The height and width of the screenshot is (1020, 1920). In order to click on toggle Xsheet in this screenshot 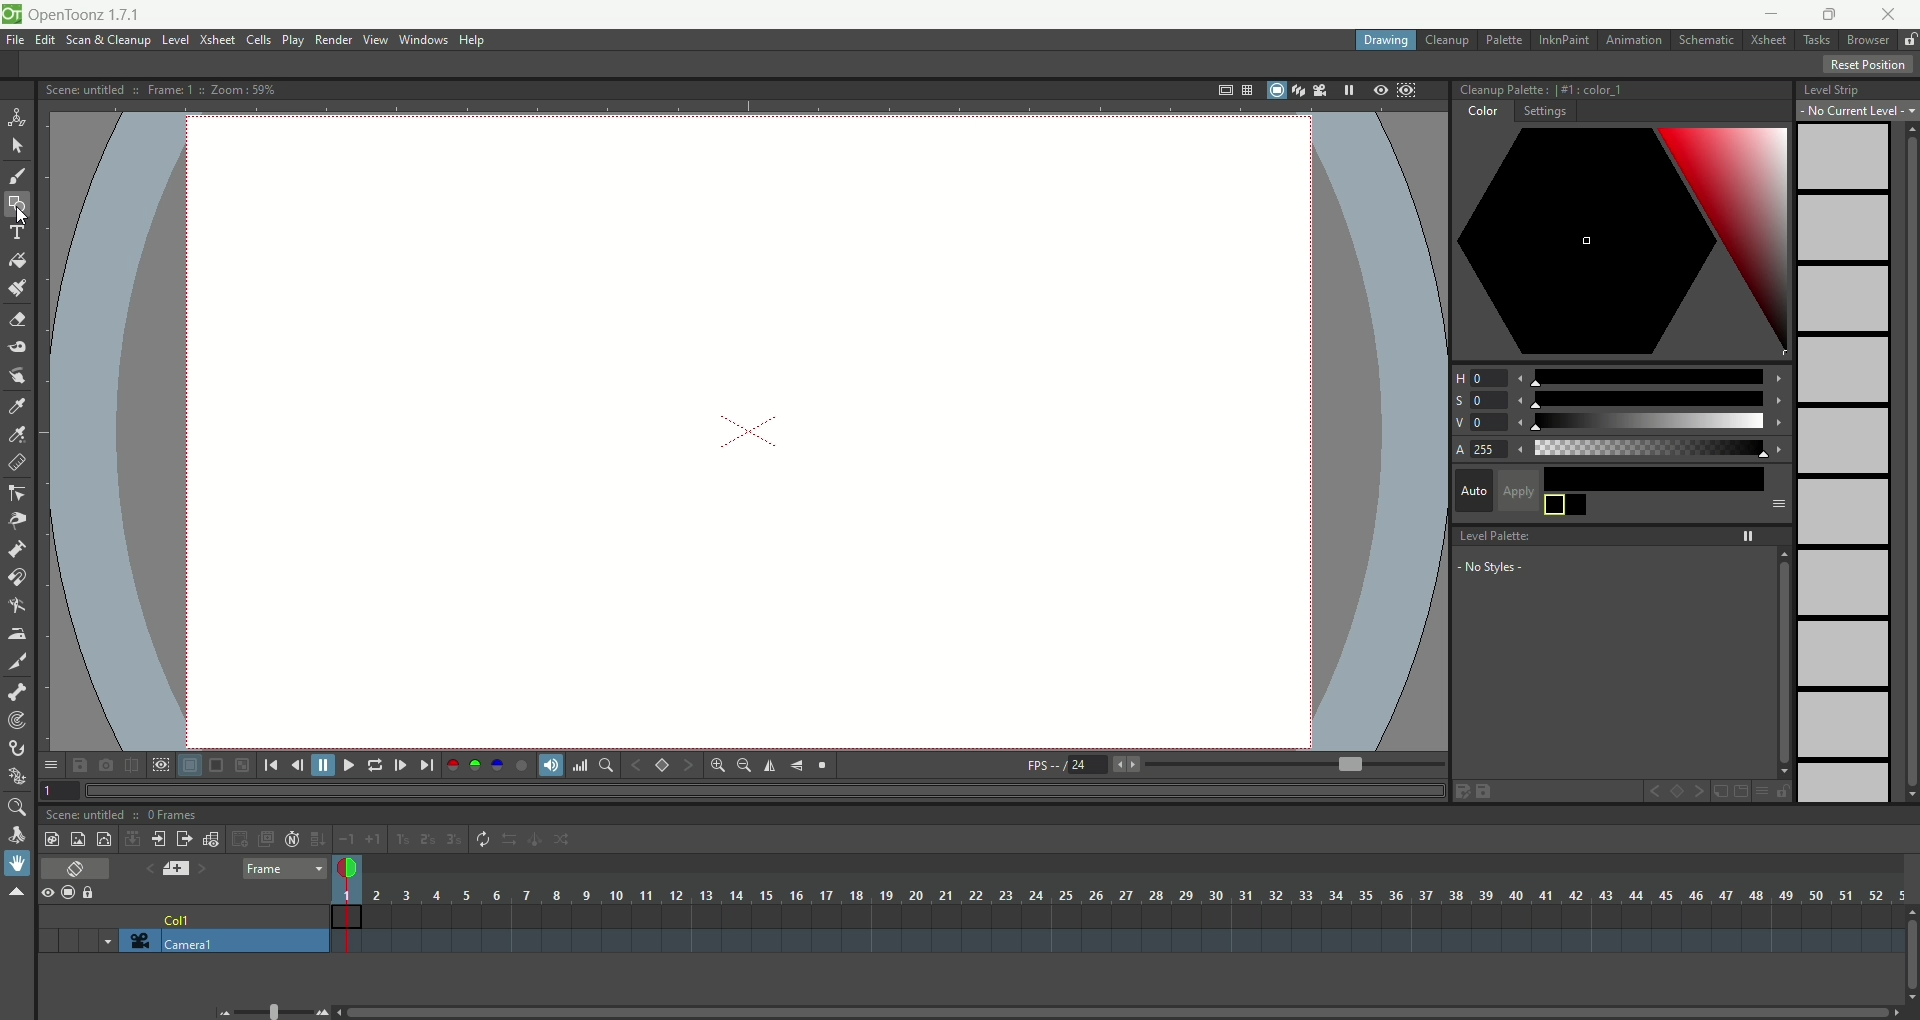, I will do `click(77, 870)`.